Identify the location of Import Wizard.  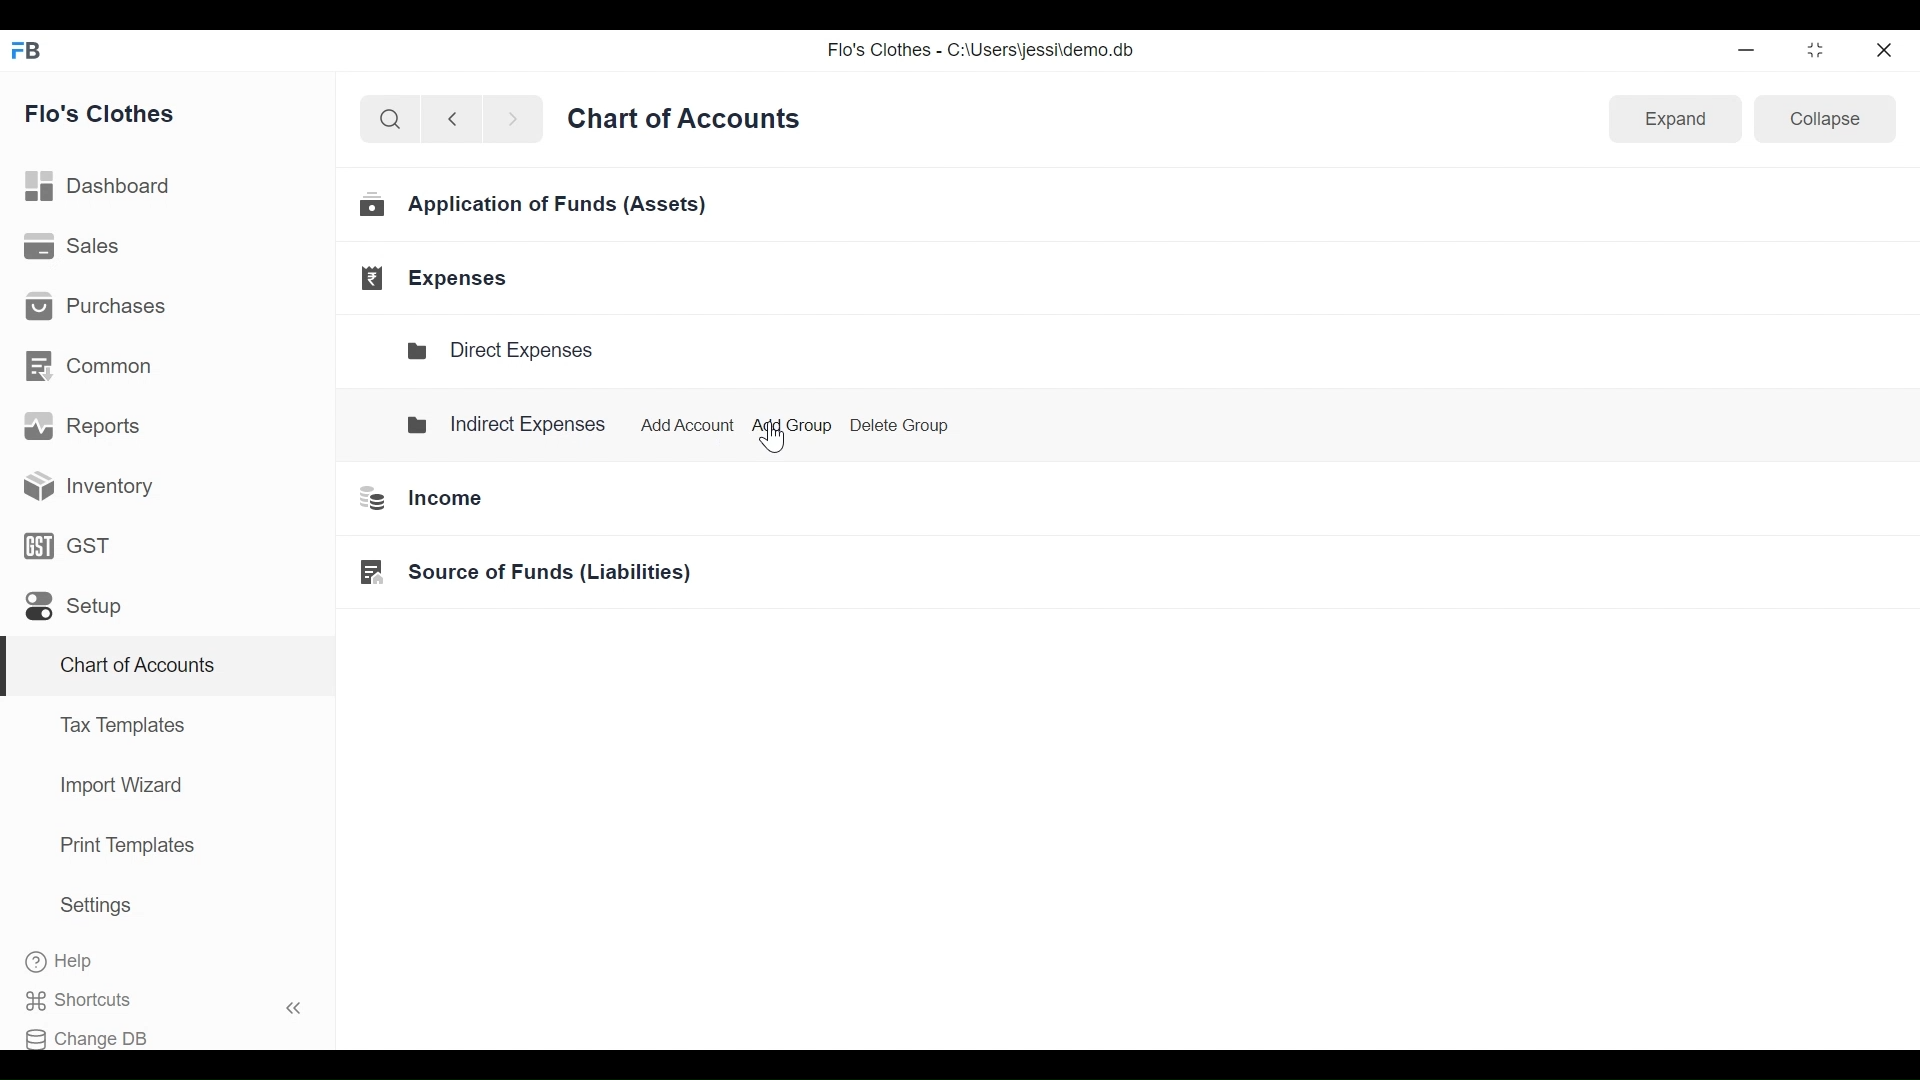
(115, 788).